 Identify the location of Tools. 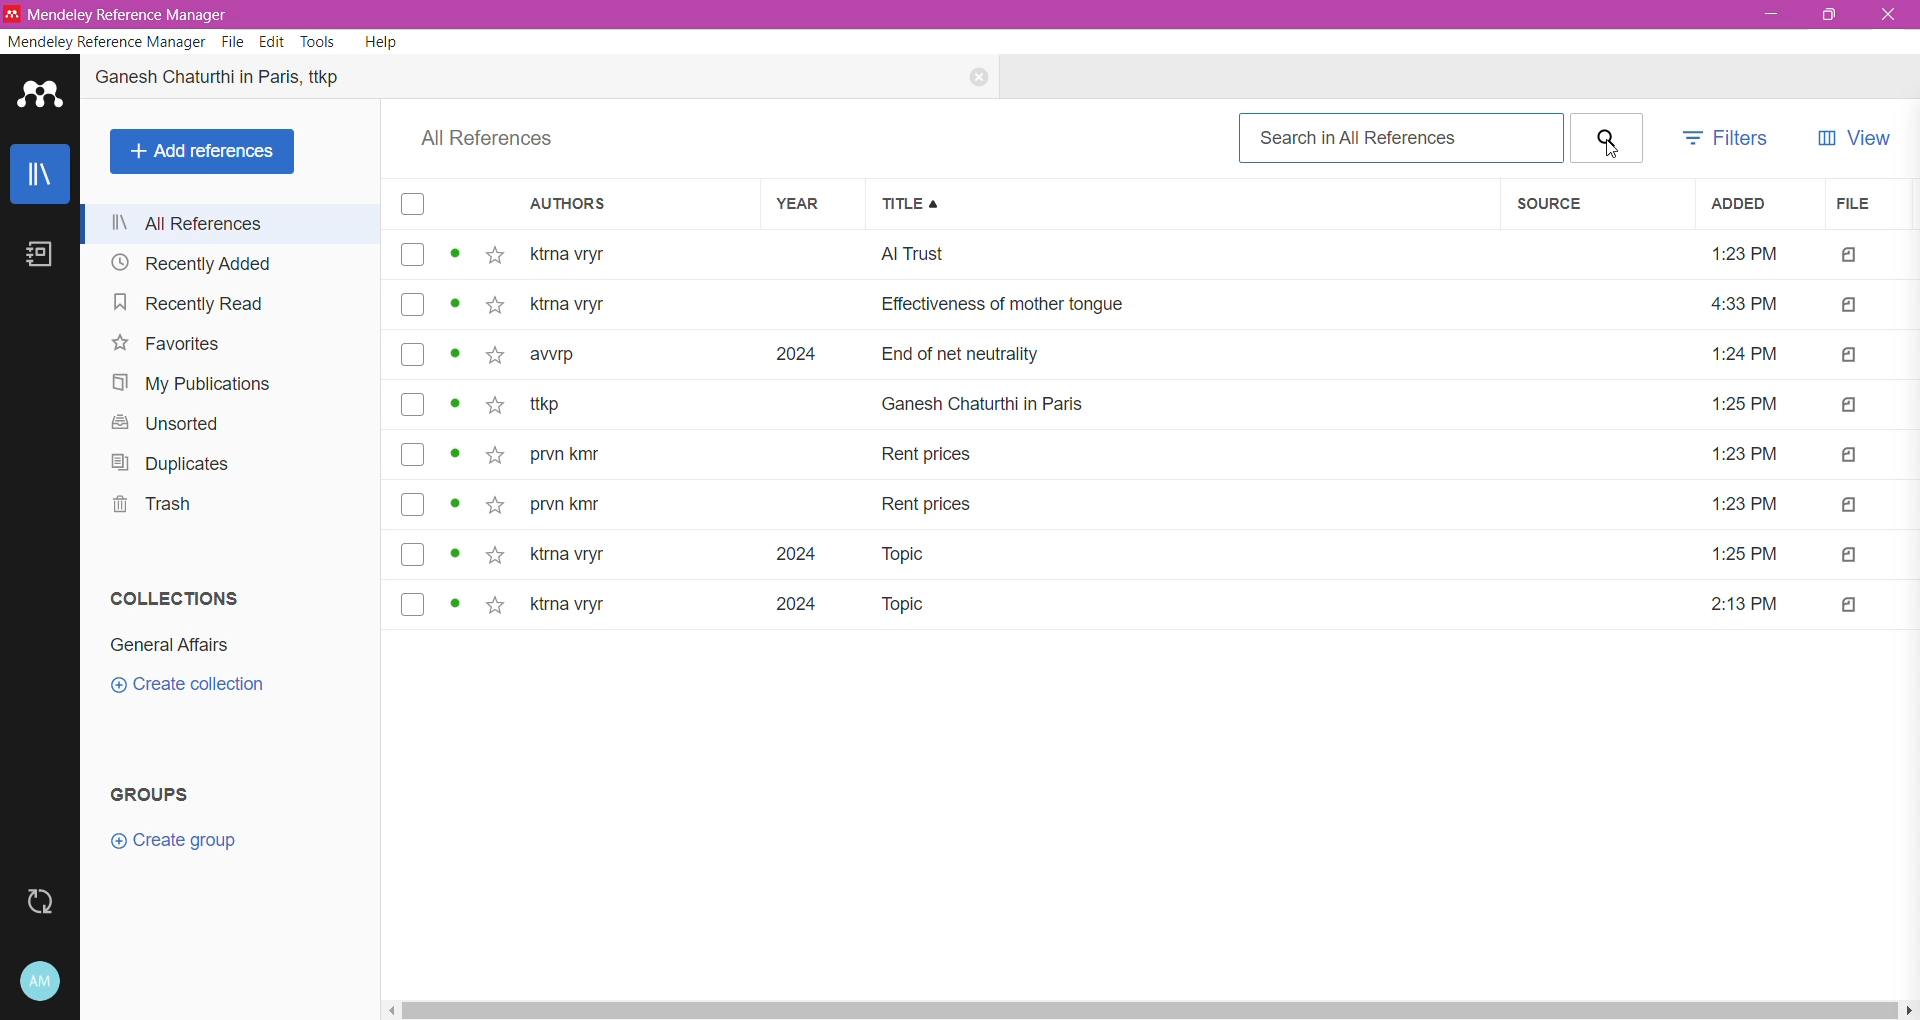
(319, 42).